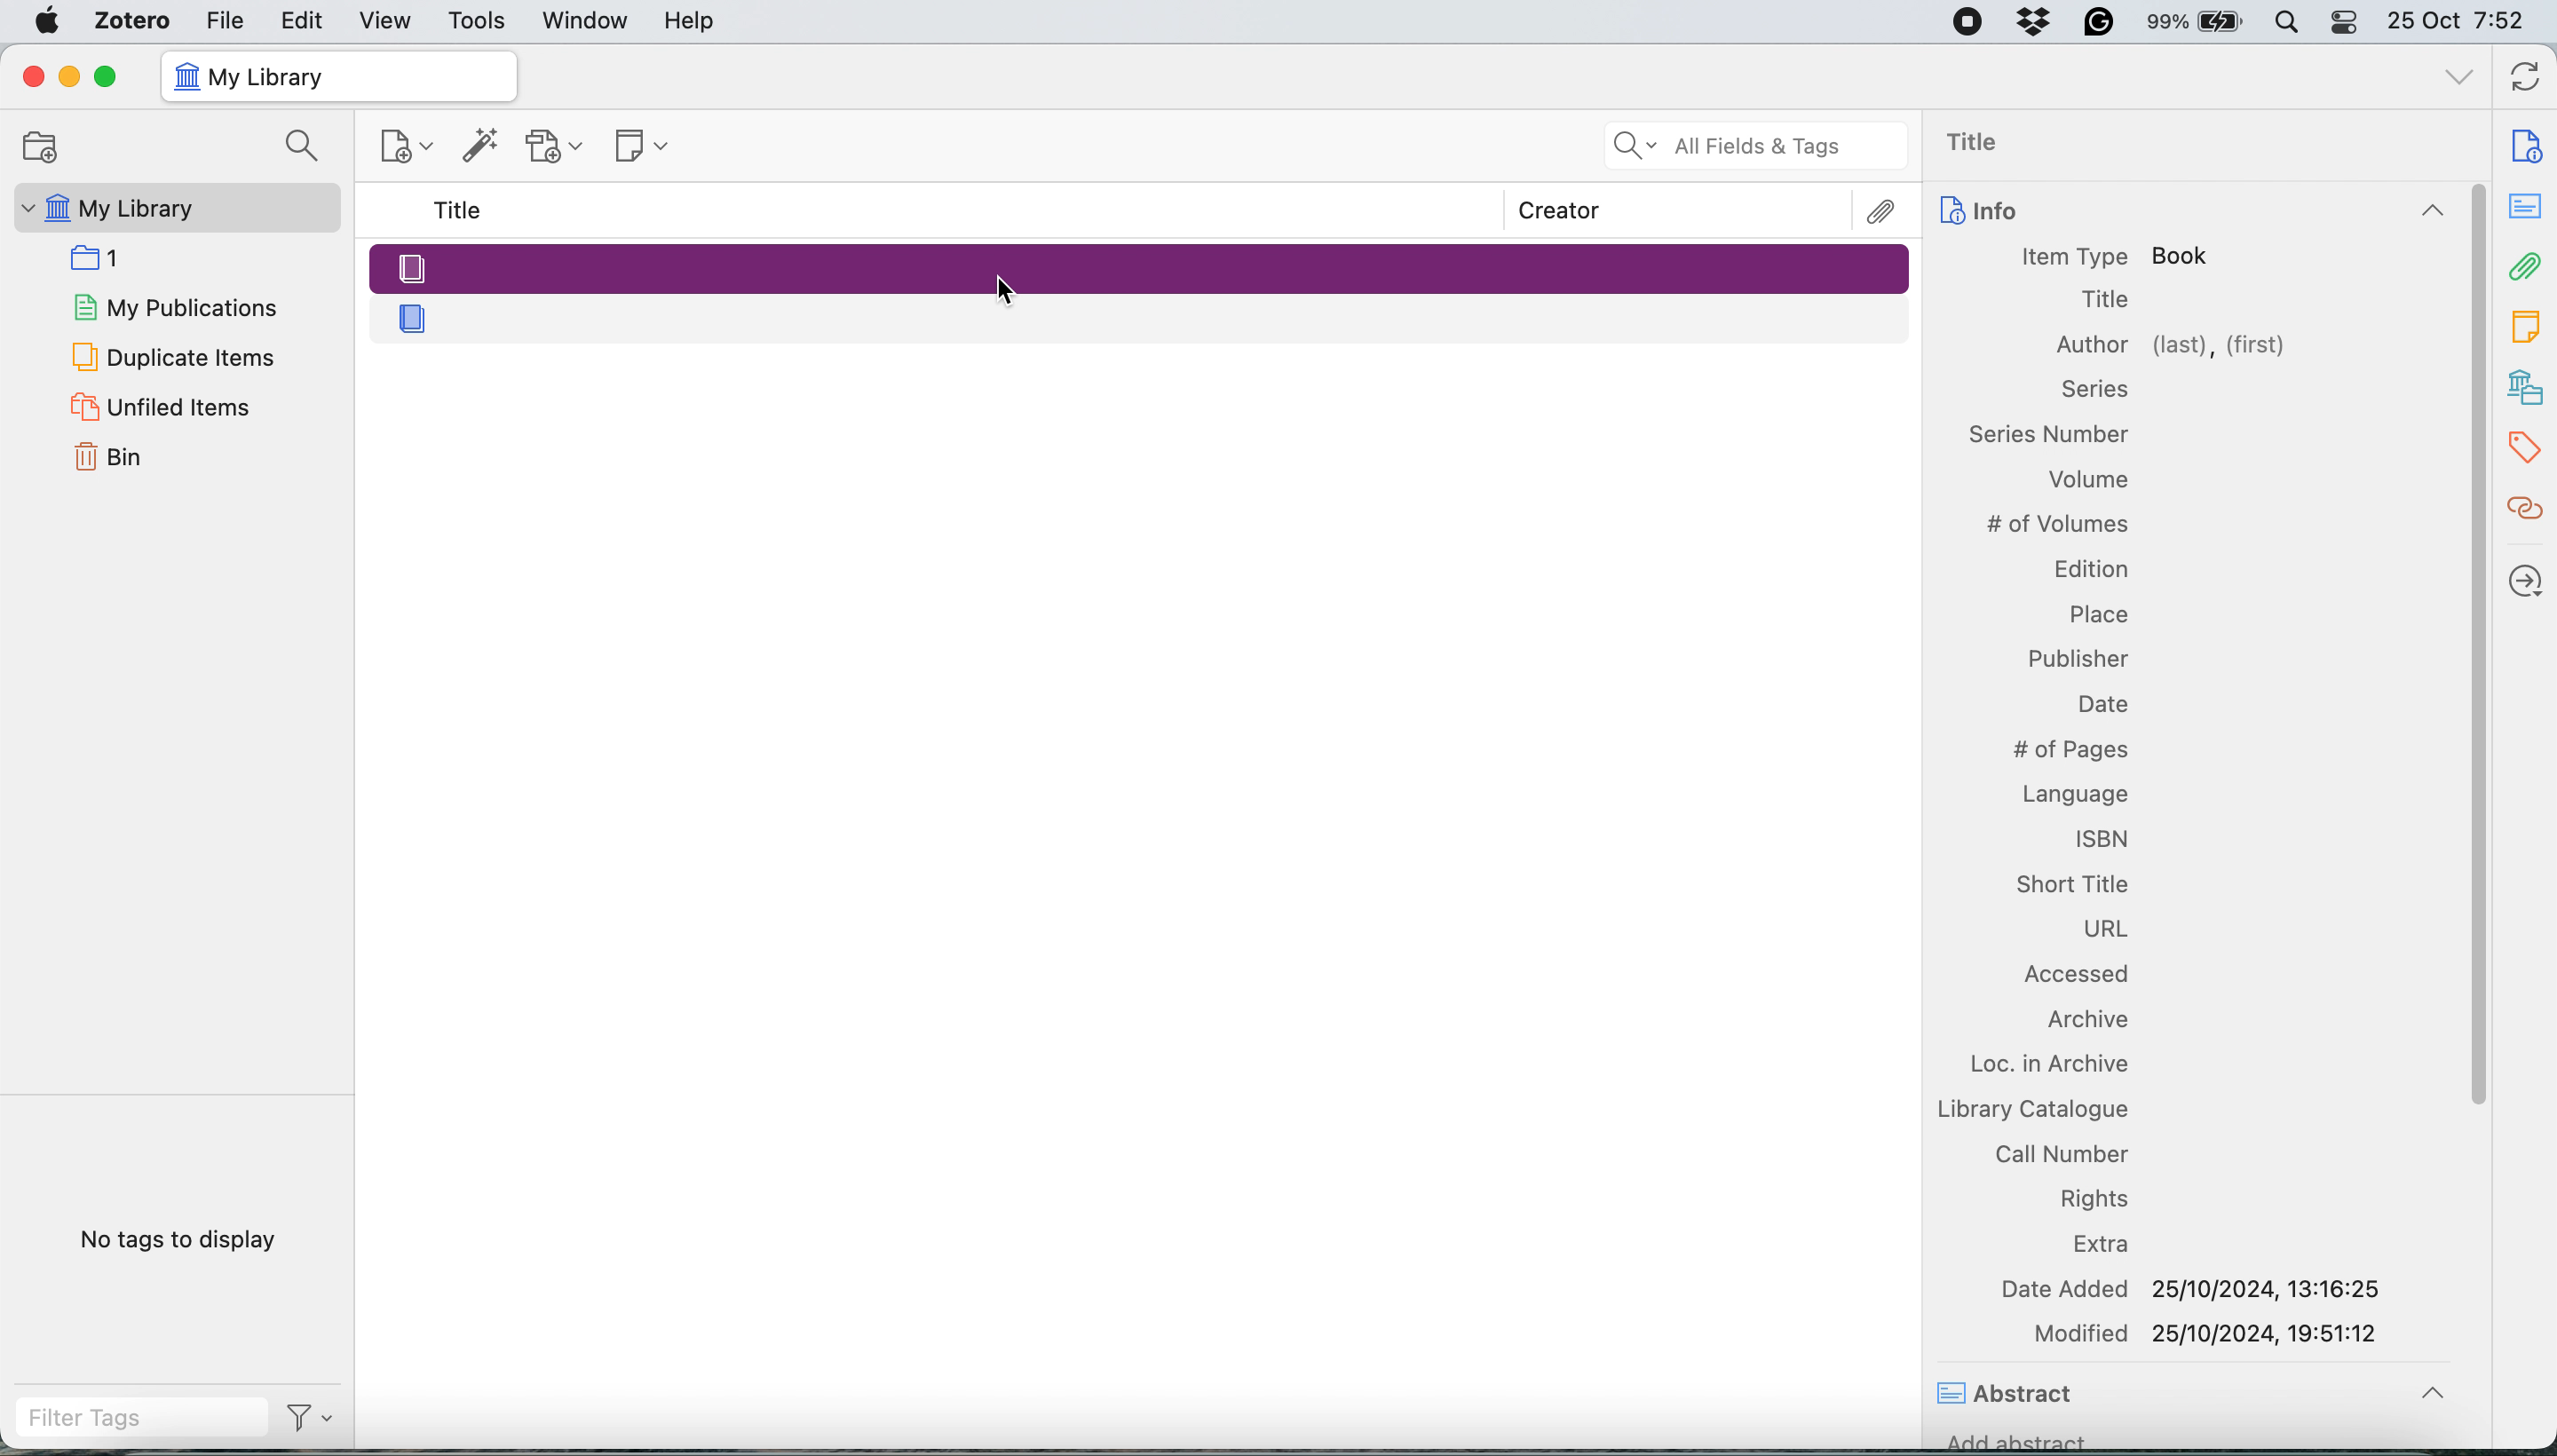 The width and height of the screenshot is (2557, 1456). Describe the element at coordinates (2528, 208) in the screenshot. I see `notes` at that location.